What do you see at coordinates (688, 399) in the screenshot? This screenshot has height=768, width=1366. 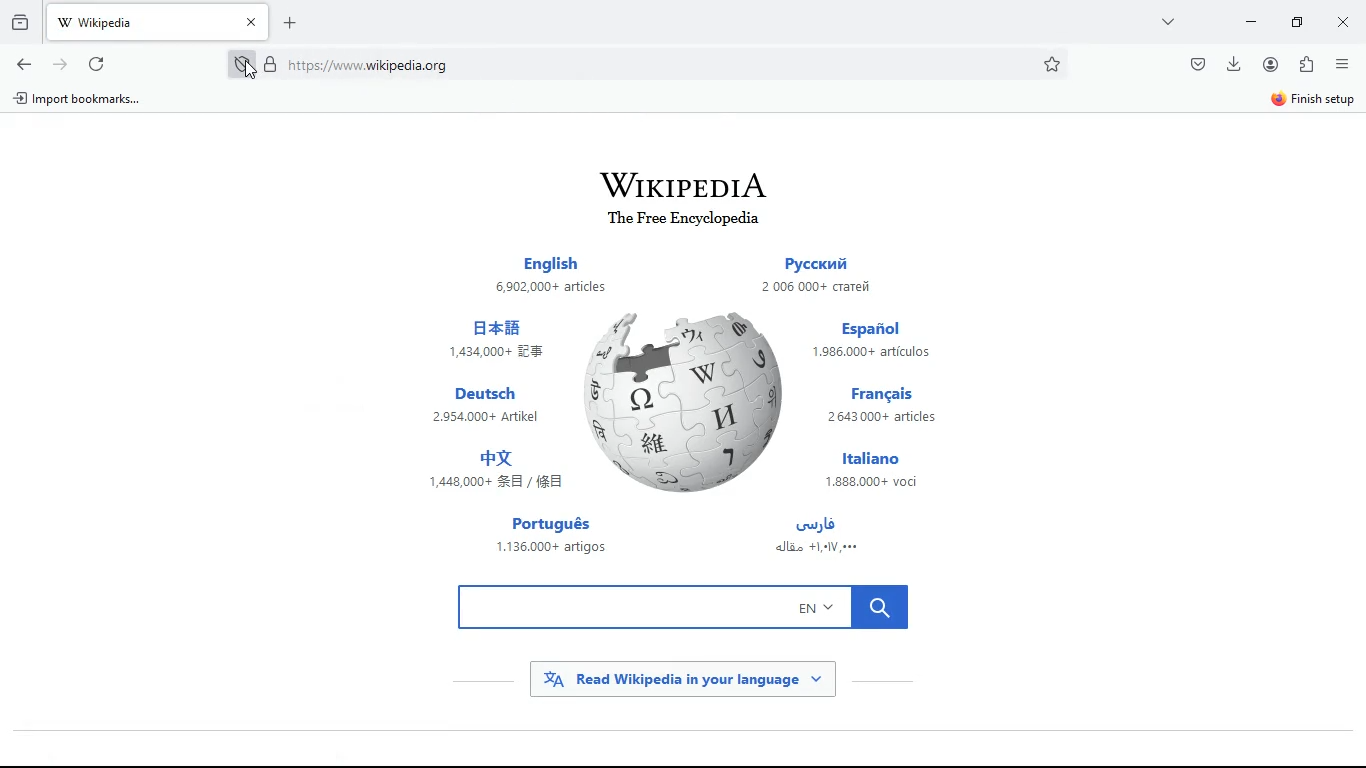 I see `wikipedia logo` at bounding box center [688, 399].